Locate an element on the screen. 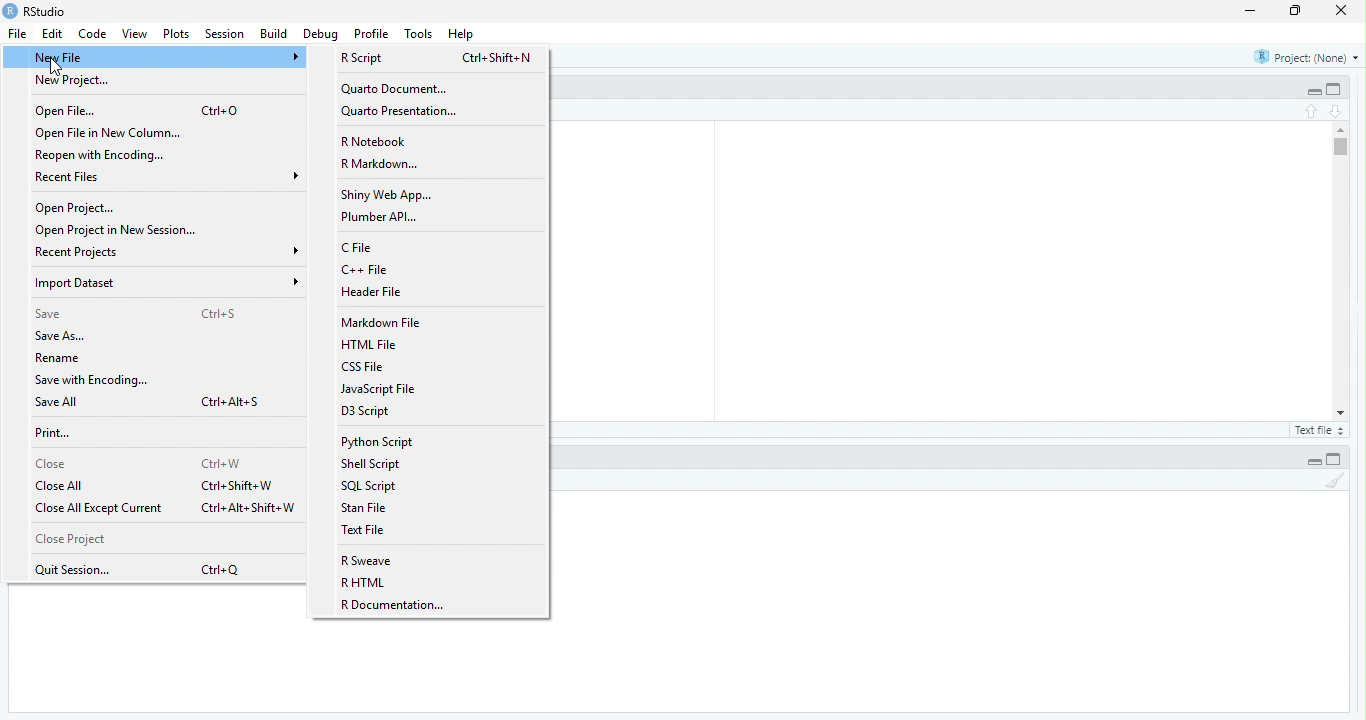 The height and width of the screenshot is (720, 1366). C++ File is located at coordinates (368, 268).